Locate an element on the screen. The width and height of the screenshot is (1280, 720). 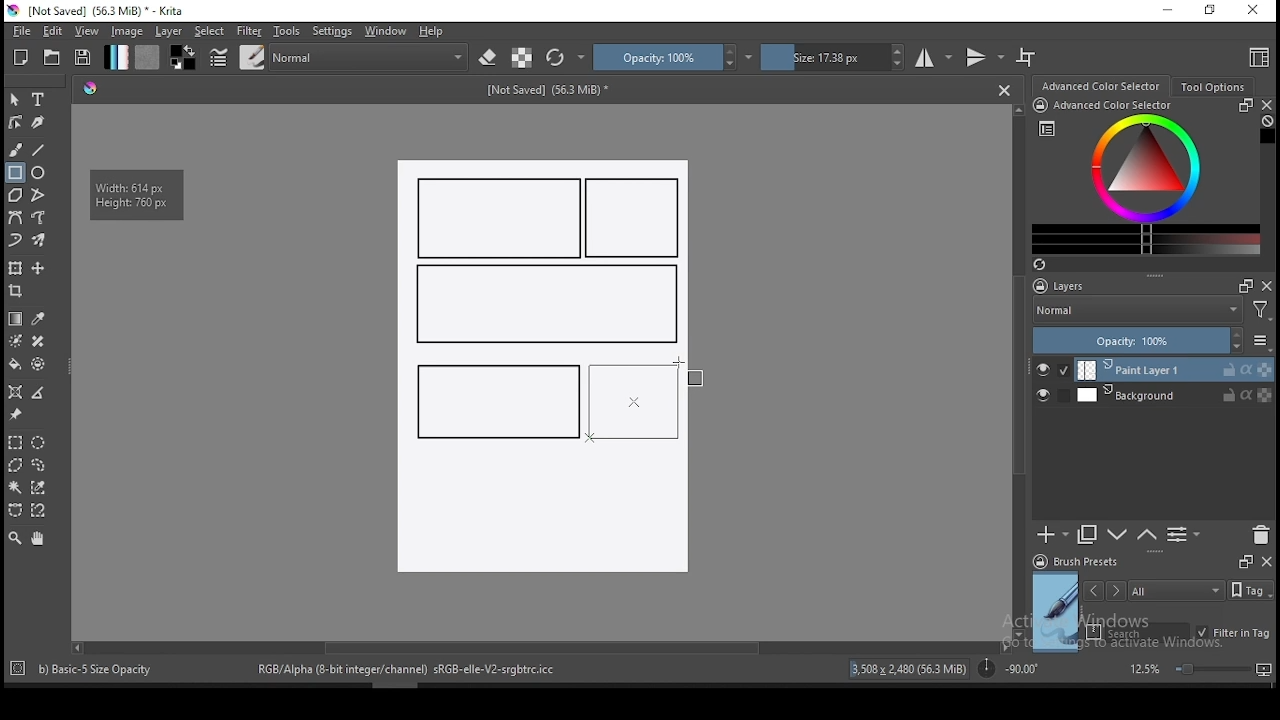
layers is located at coordinates (1065, 287).